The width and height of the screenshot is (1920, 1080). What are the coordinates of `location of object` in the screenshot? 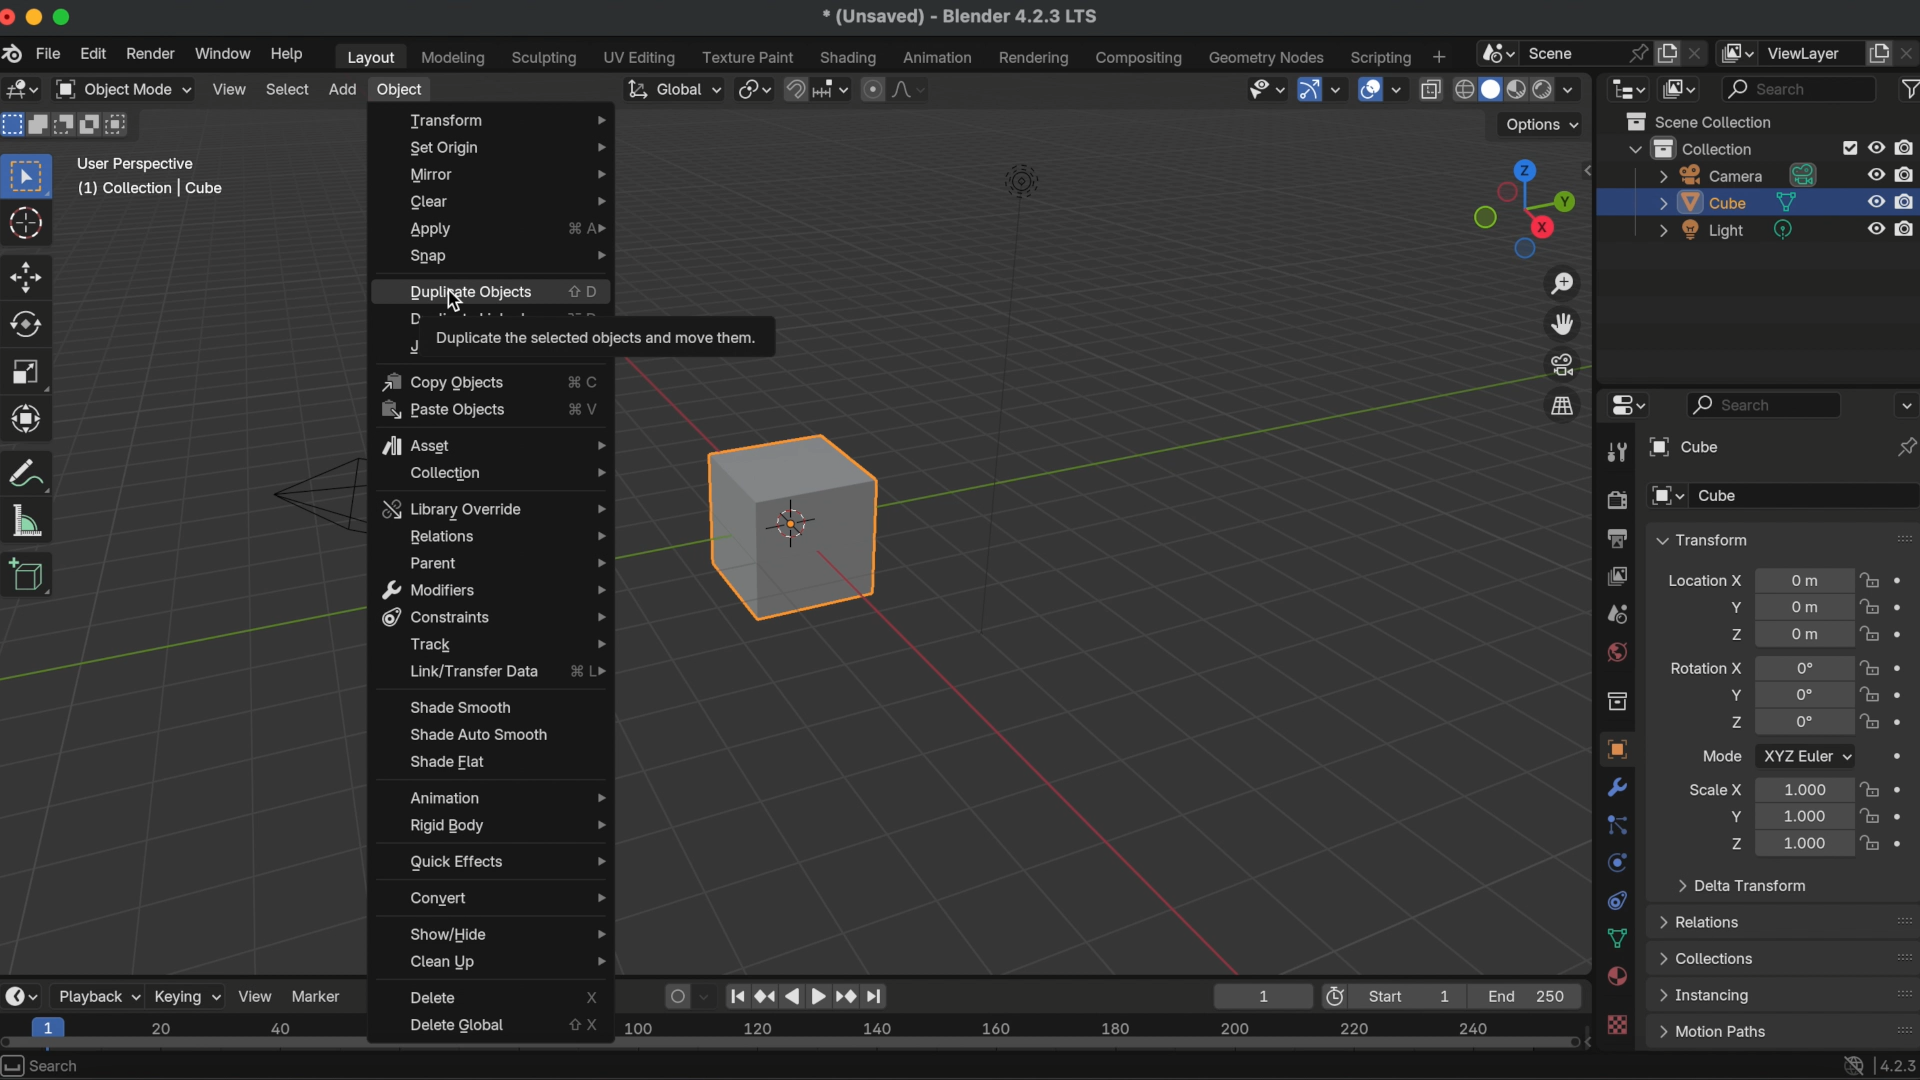 It's located at (1805, 580).